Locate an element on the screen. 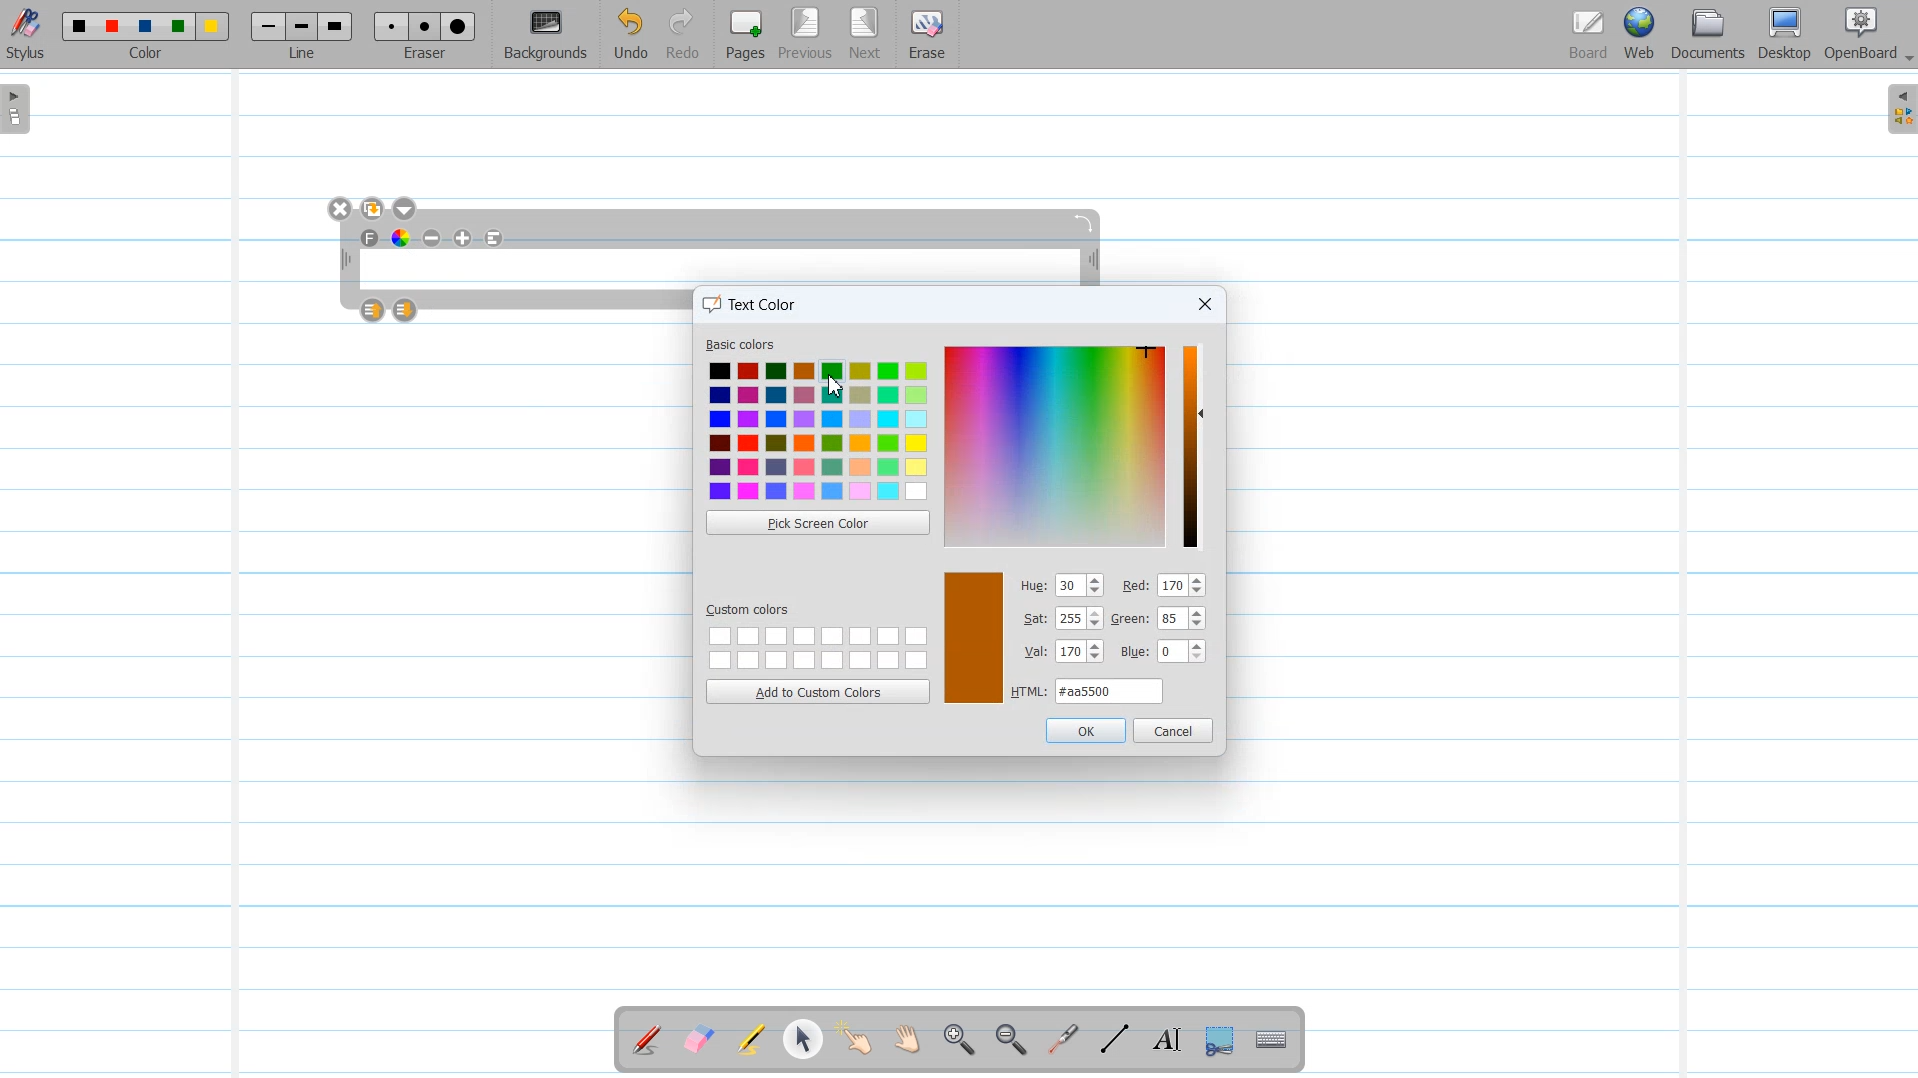  Select and modify Object is located at coordinates (803, 1039).